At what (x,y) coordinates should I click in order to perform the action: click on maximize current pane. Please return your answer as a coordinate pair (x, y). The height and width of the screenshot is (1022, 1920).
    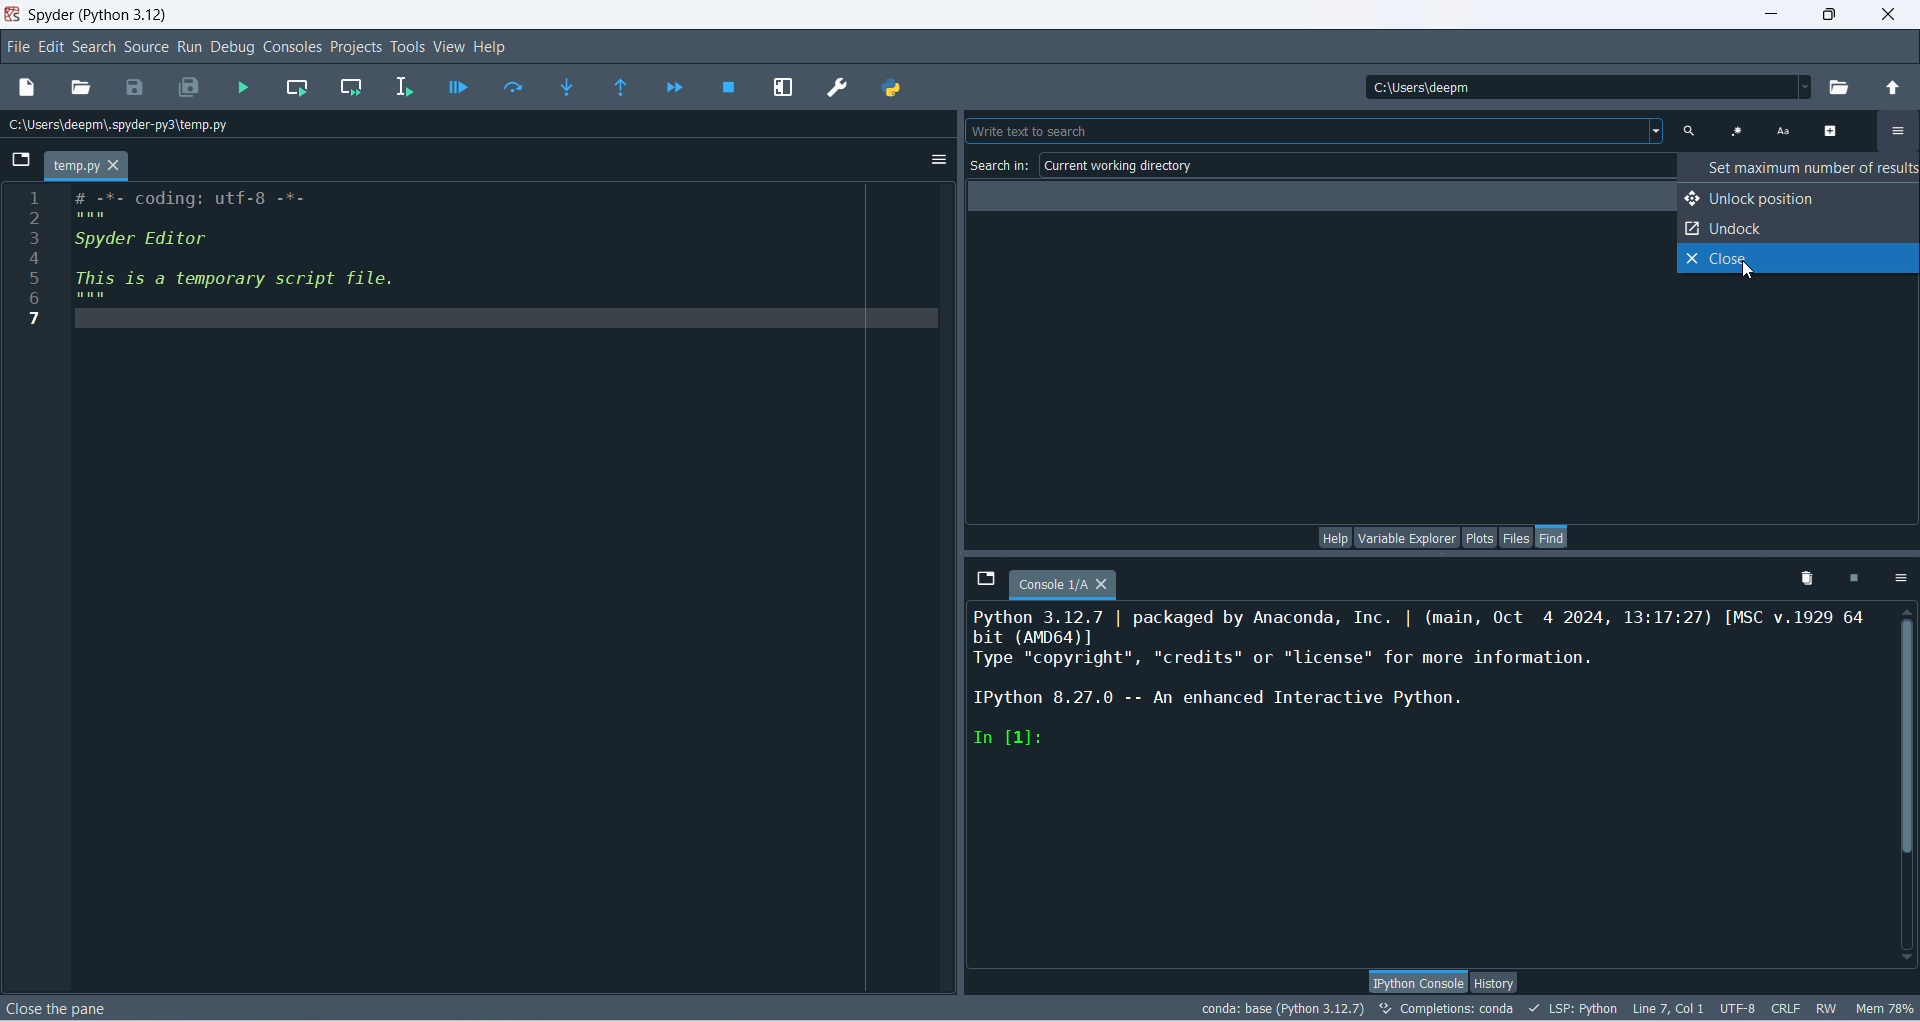
    Looking at the image, I should click on (785, 88).